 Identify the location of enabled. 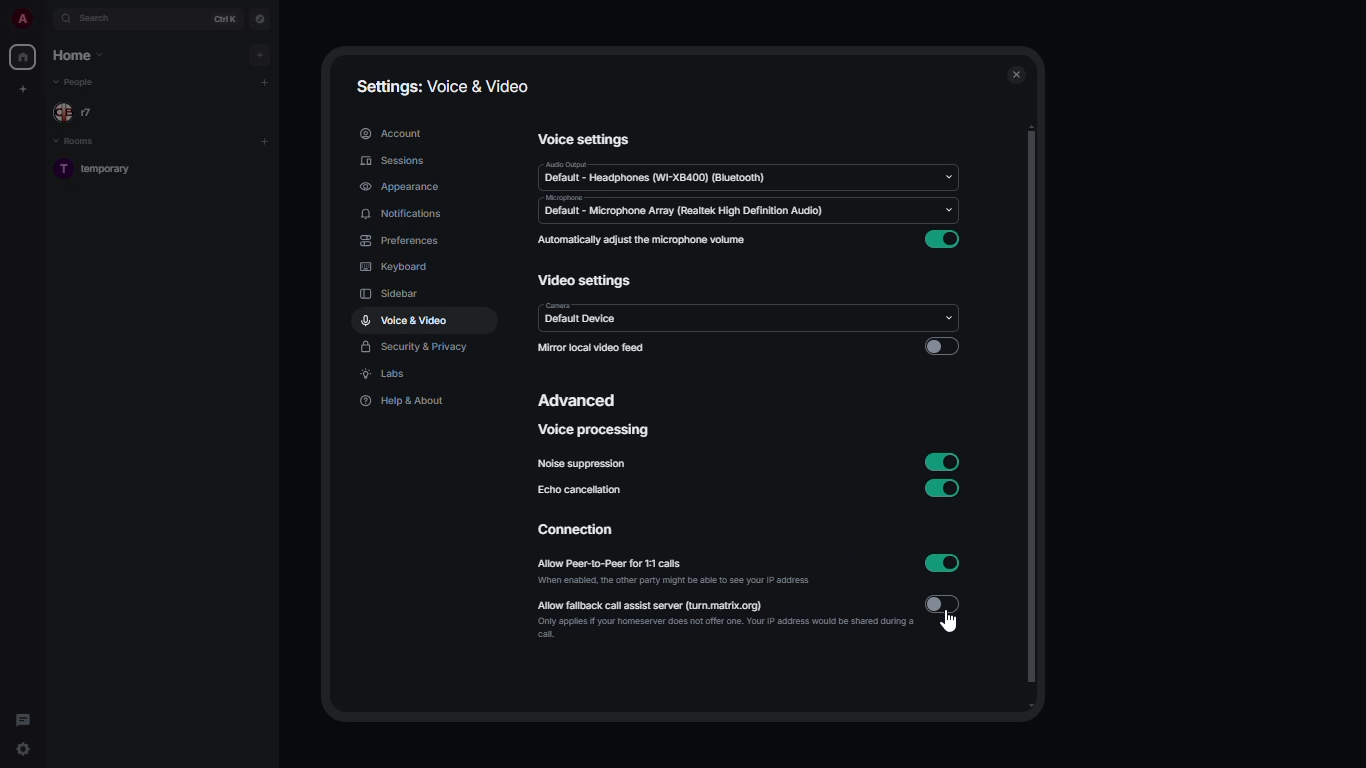
(944, 461).